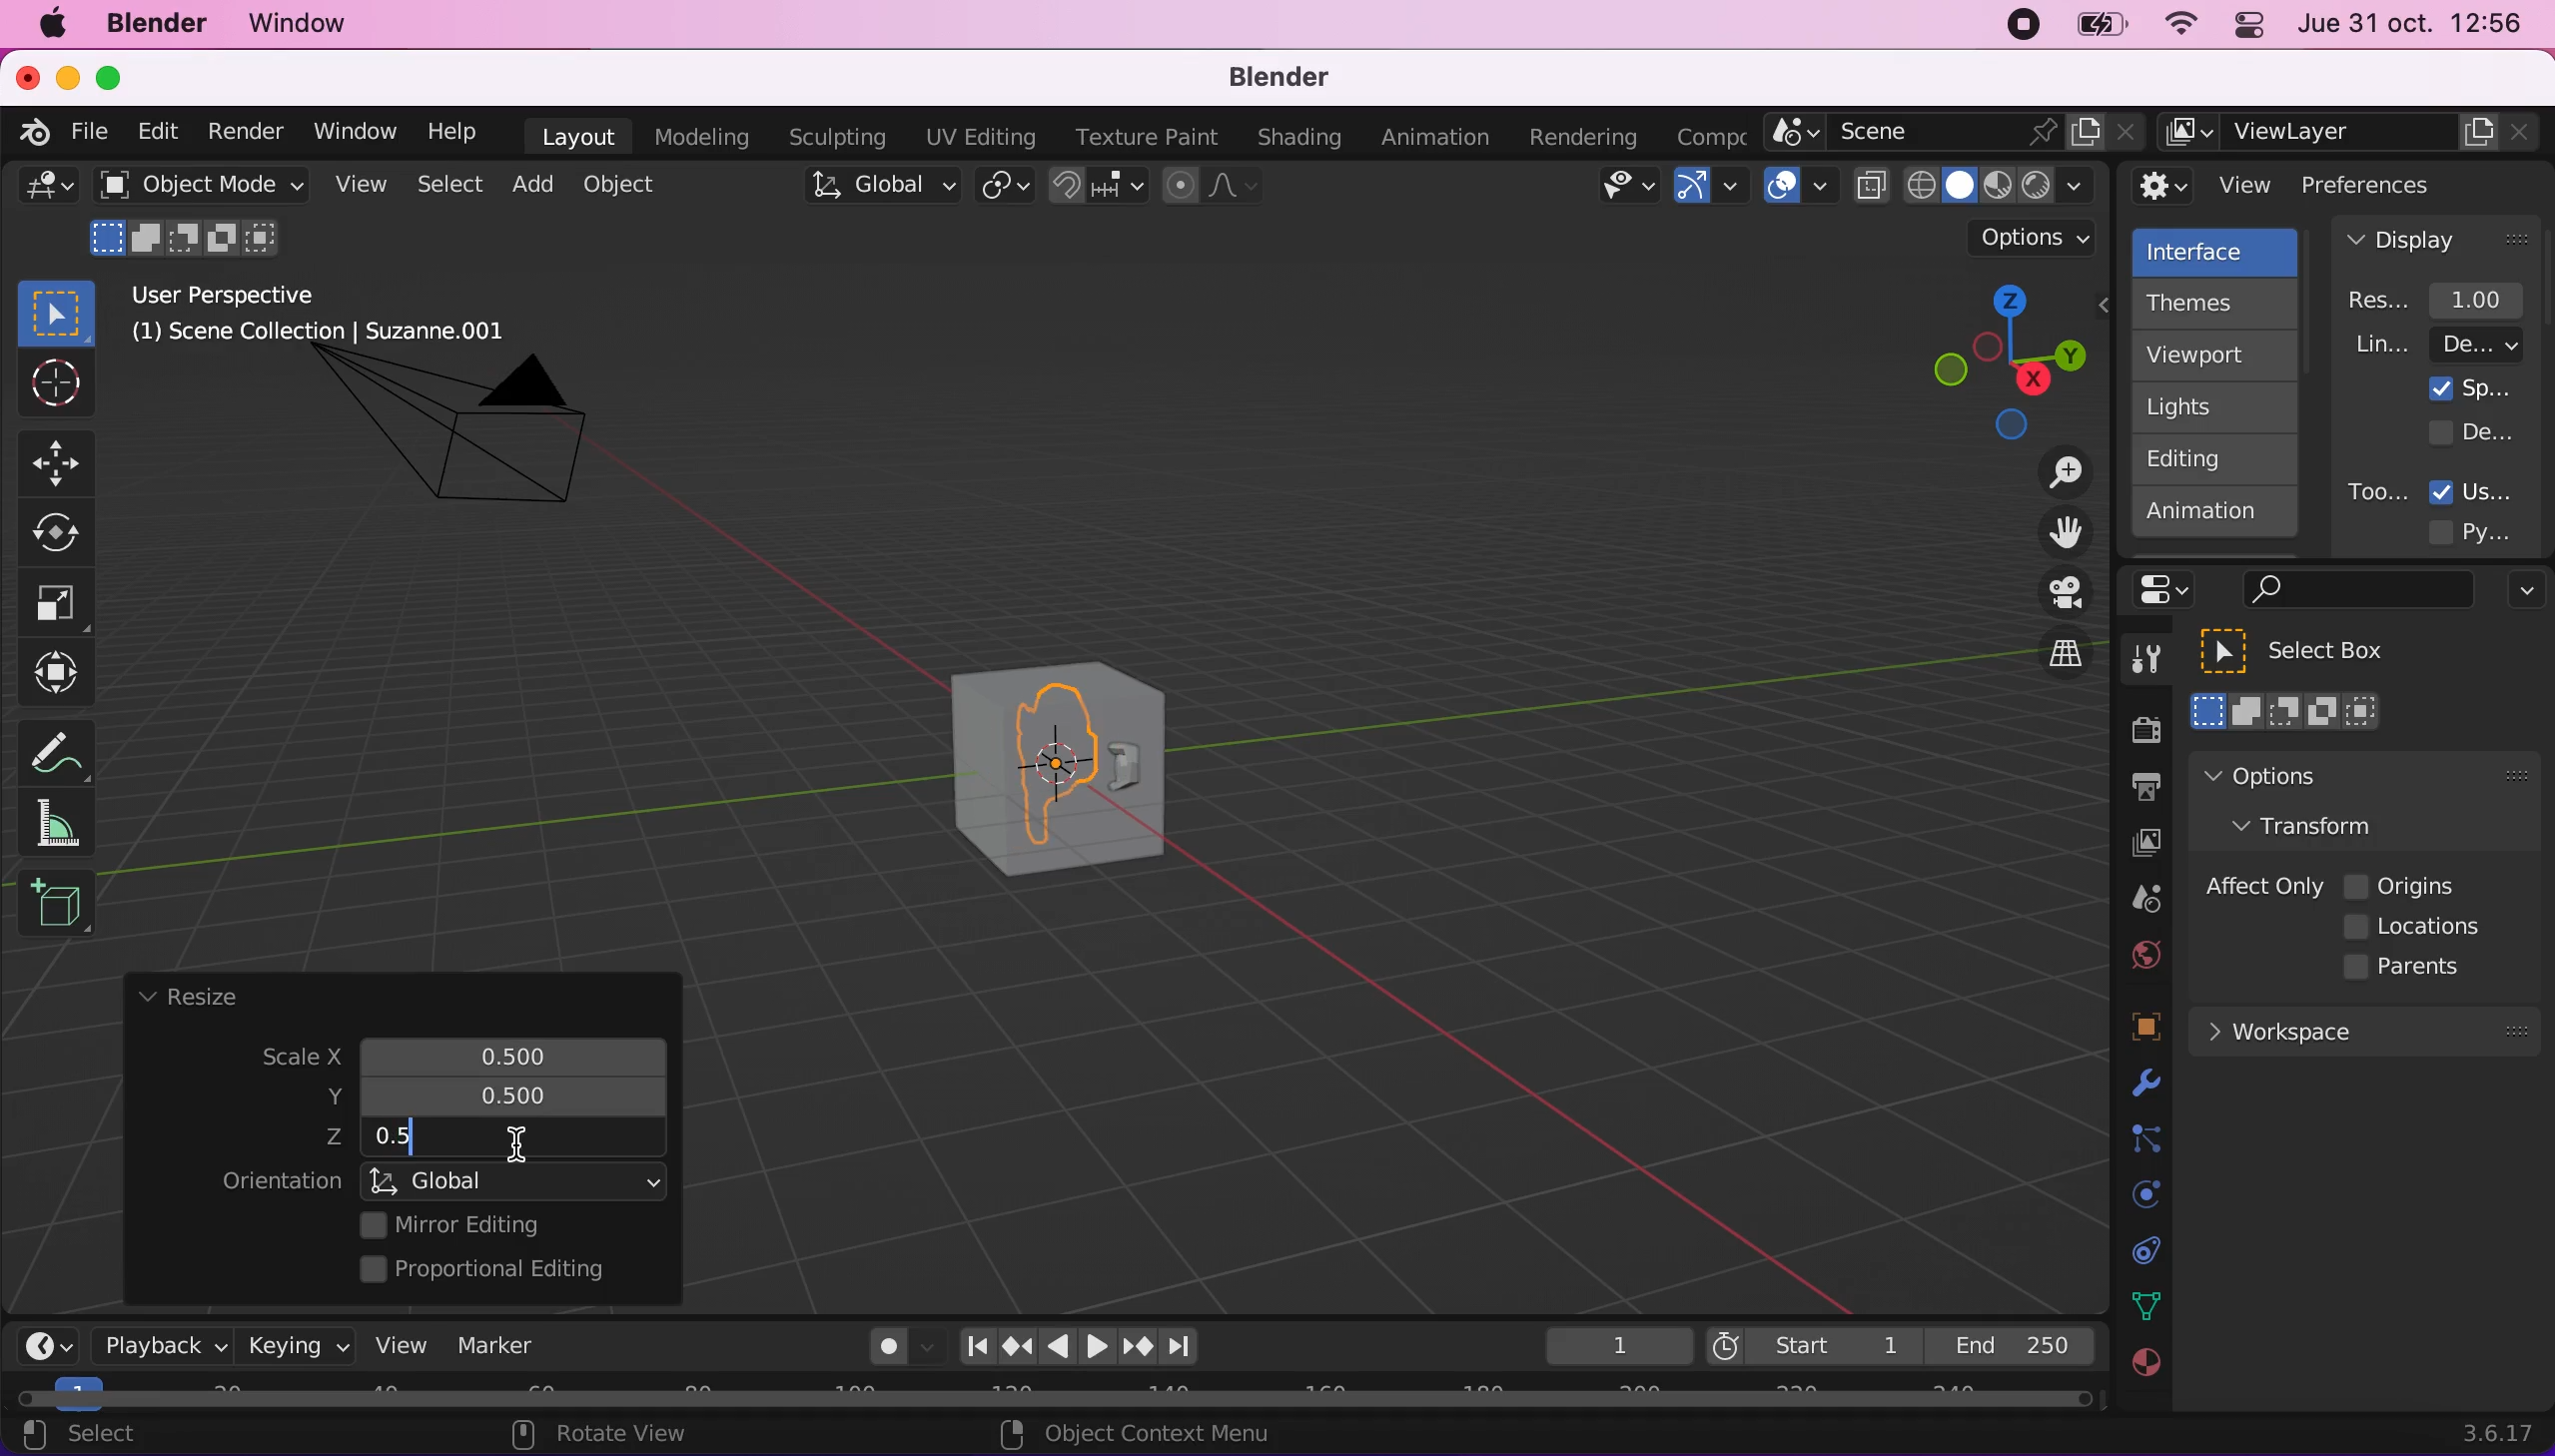 This screenshot has width=2555, height=1456. I want to click on object context menu, so click(1142, 1433).